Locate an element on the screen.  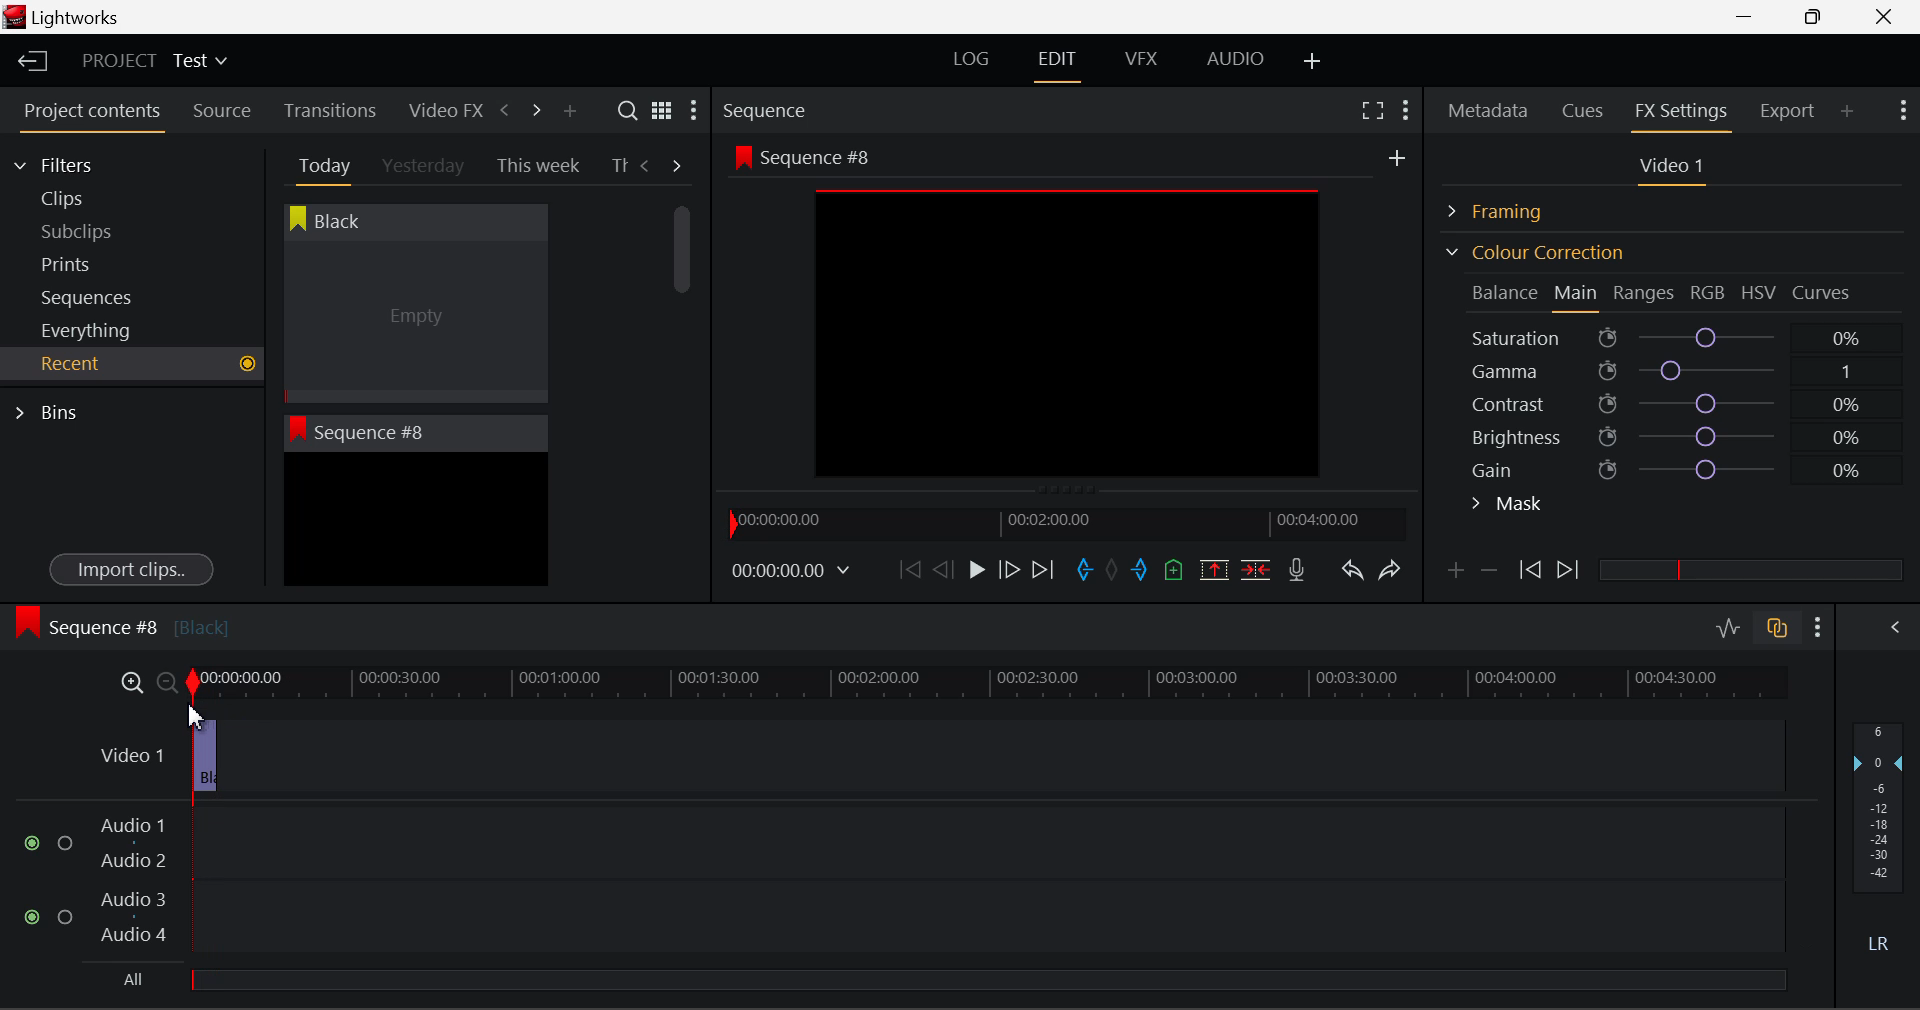
Framing Section is located at coordinates (1511, 208).